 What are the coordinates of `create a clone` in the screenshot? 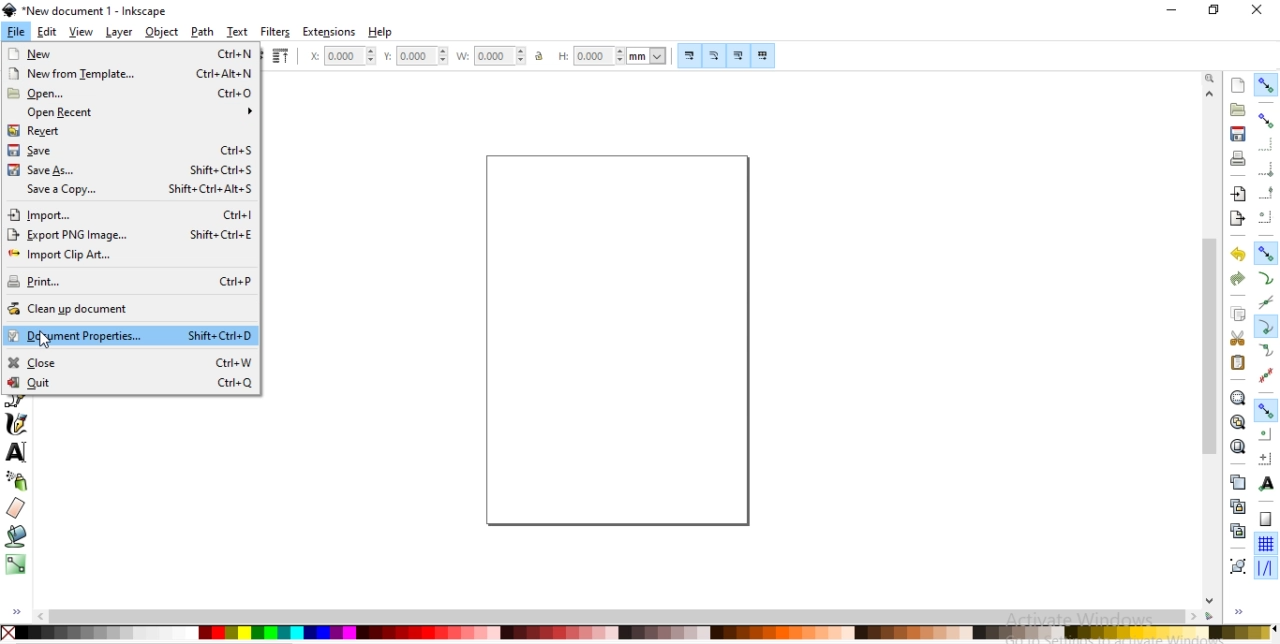 It's located at (1236, 506).